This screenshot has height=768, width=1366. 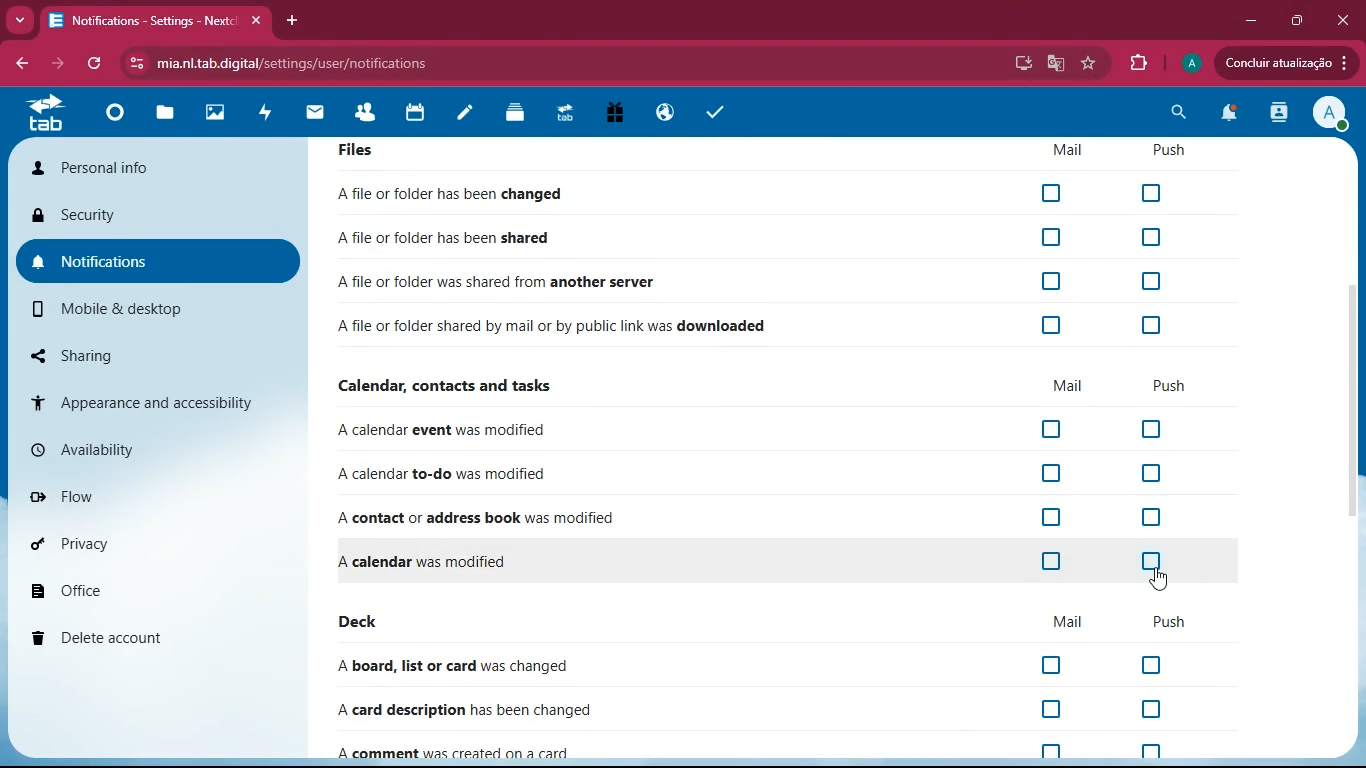 I want to click on off, so click(x=1150, y=752).